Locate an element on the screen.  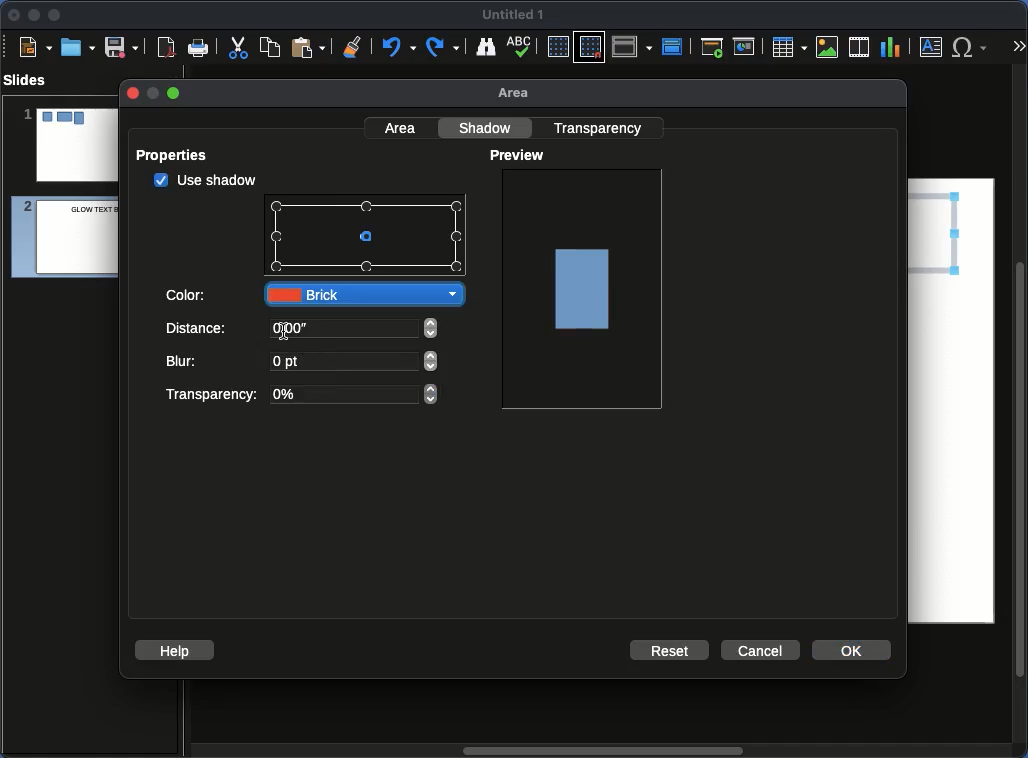
Image is located at coordinates (584, 287).